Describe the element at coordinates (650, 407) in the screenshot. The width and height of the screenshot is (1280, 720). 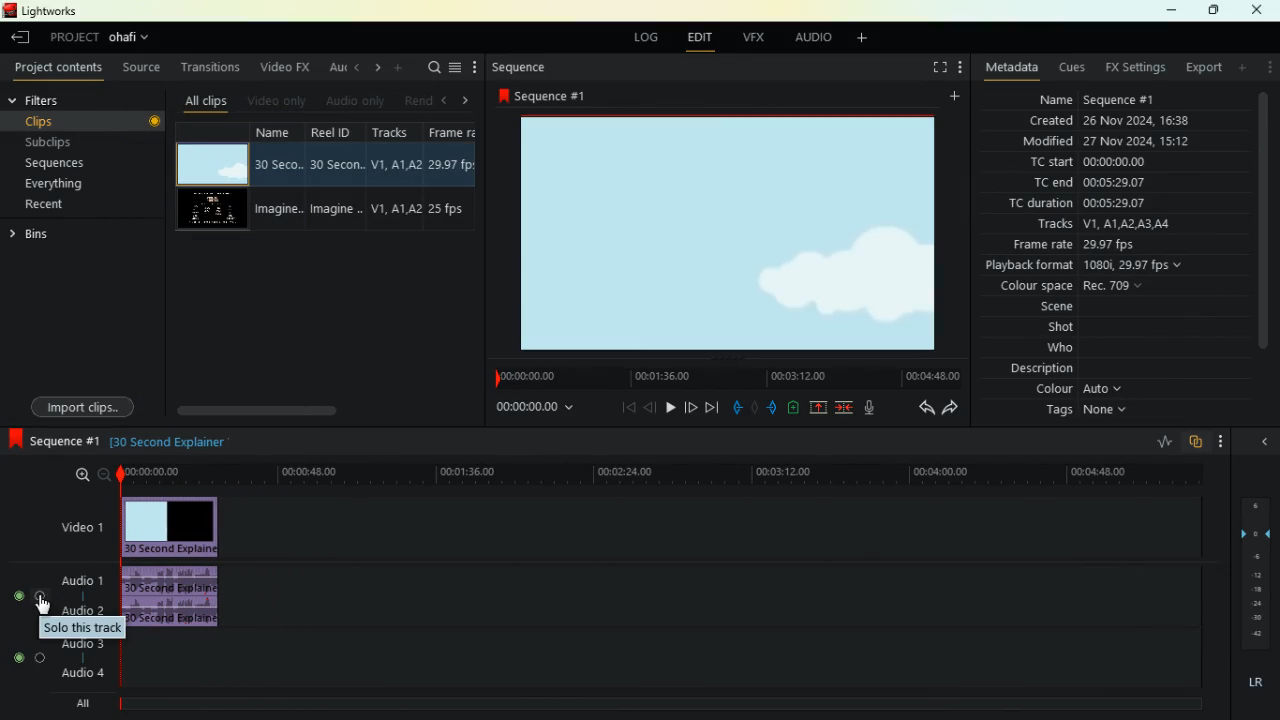
I see `back` at that location.